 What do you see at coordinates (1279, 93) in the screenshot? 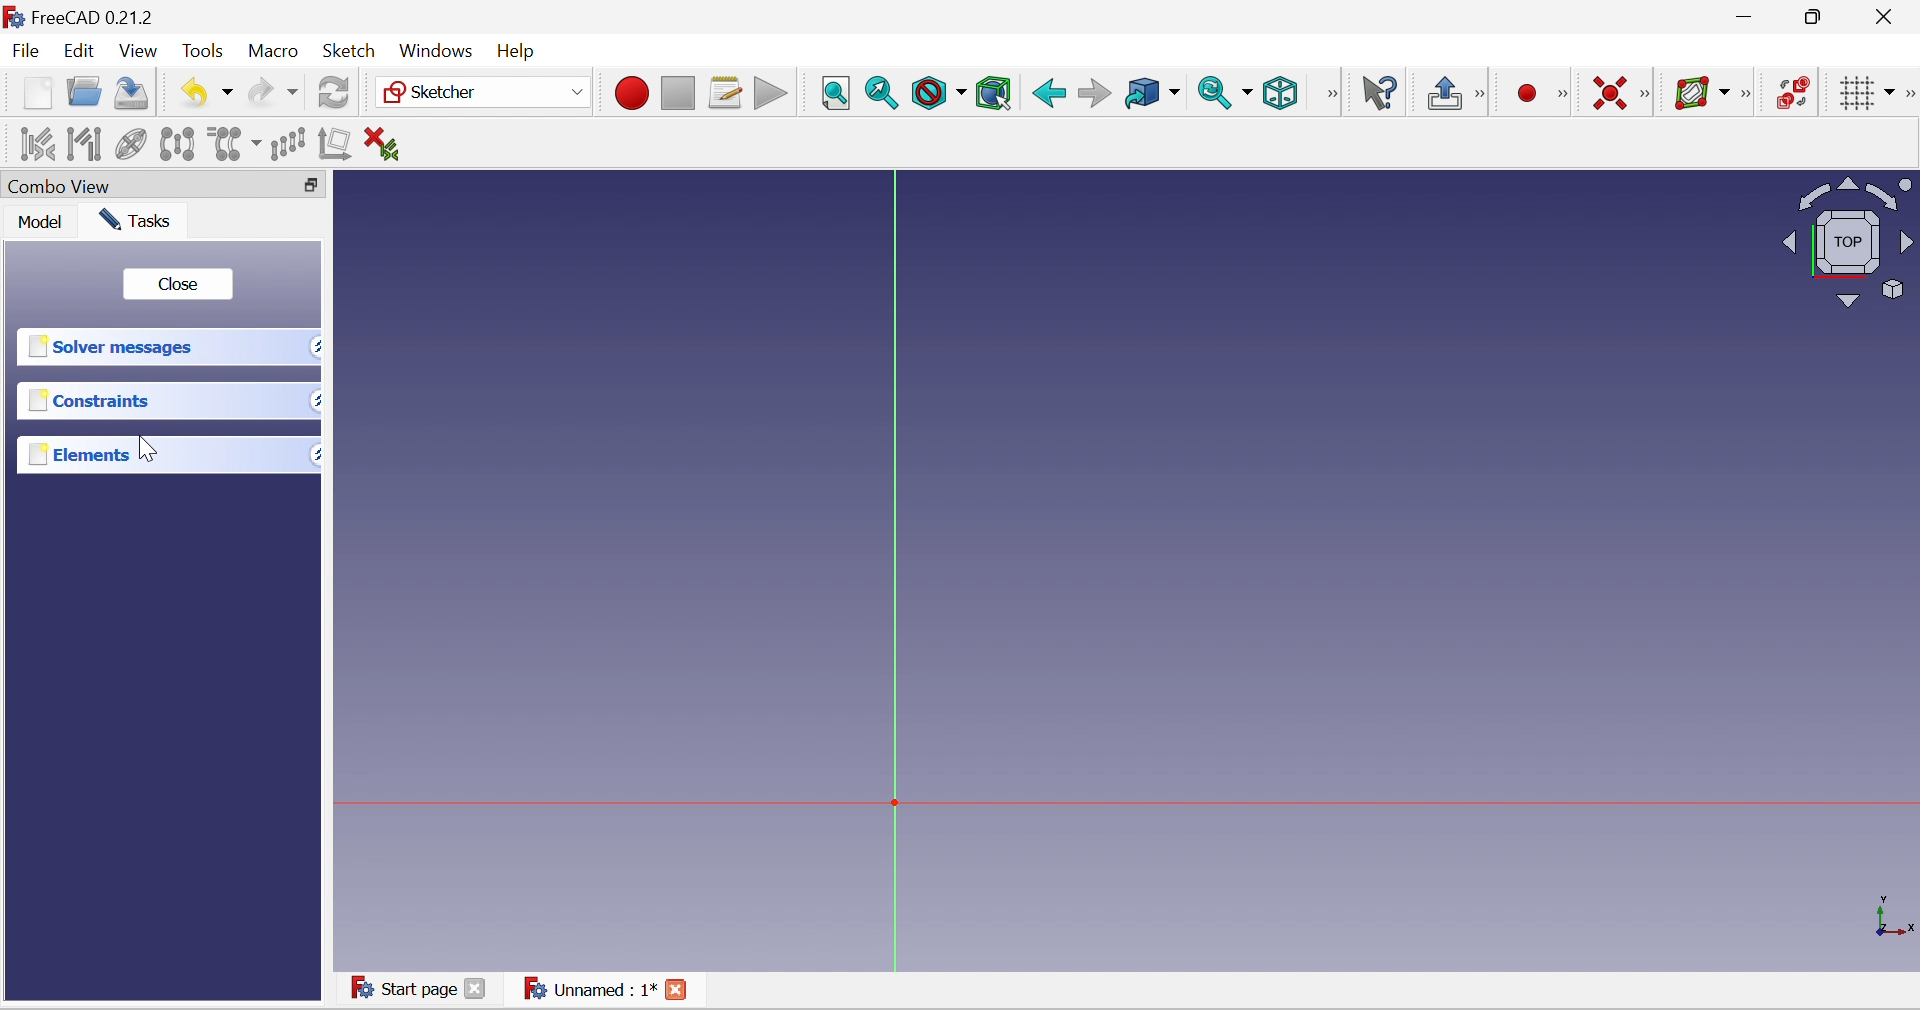
I see `Isometric` at bounding box center [1279, 93].